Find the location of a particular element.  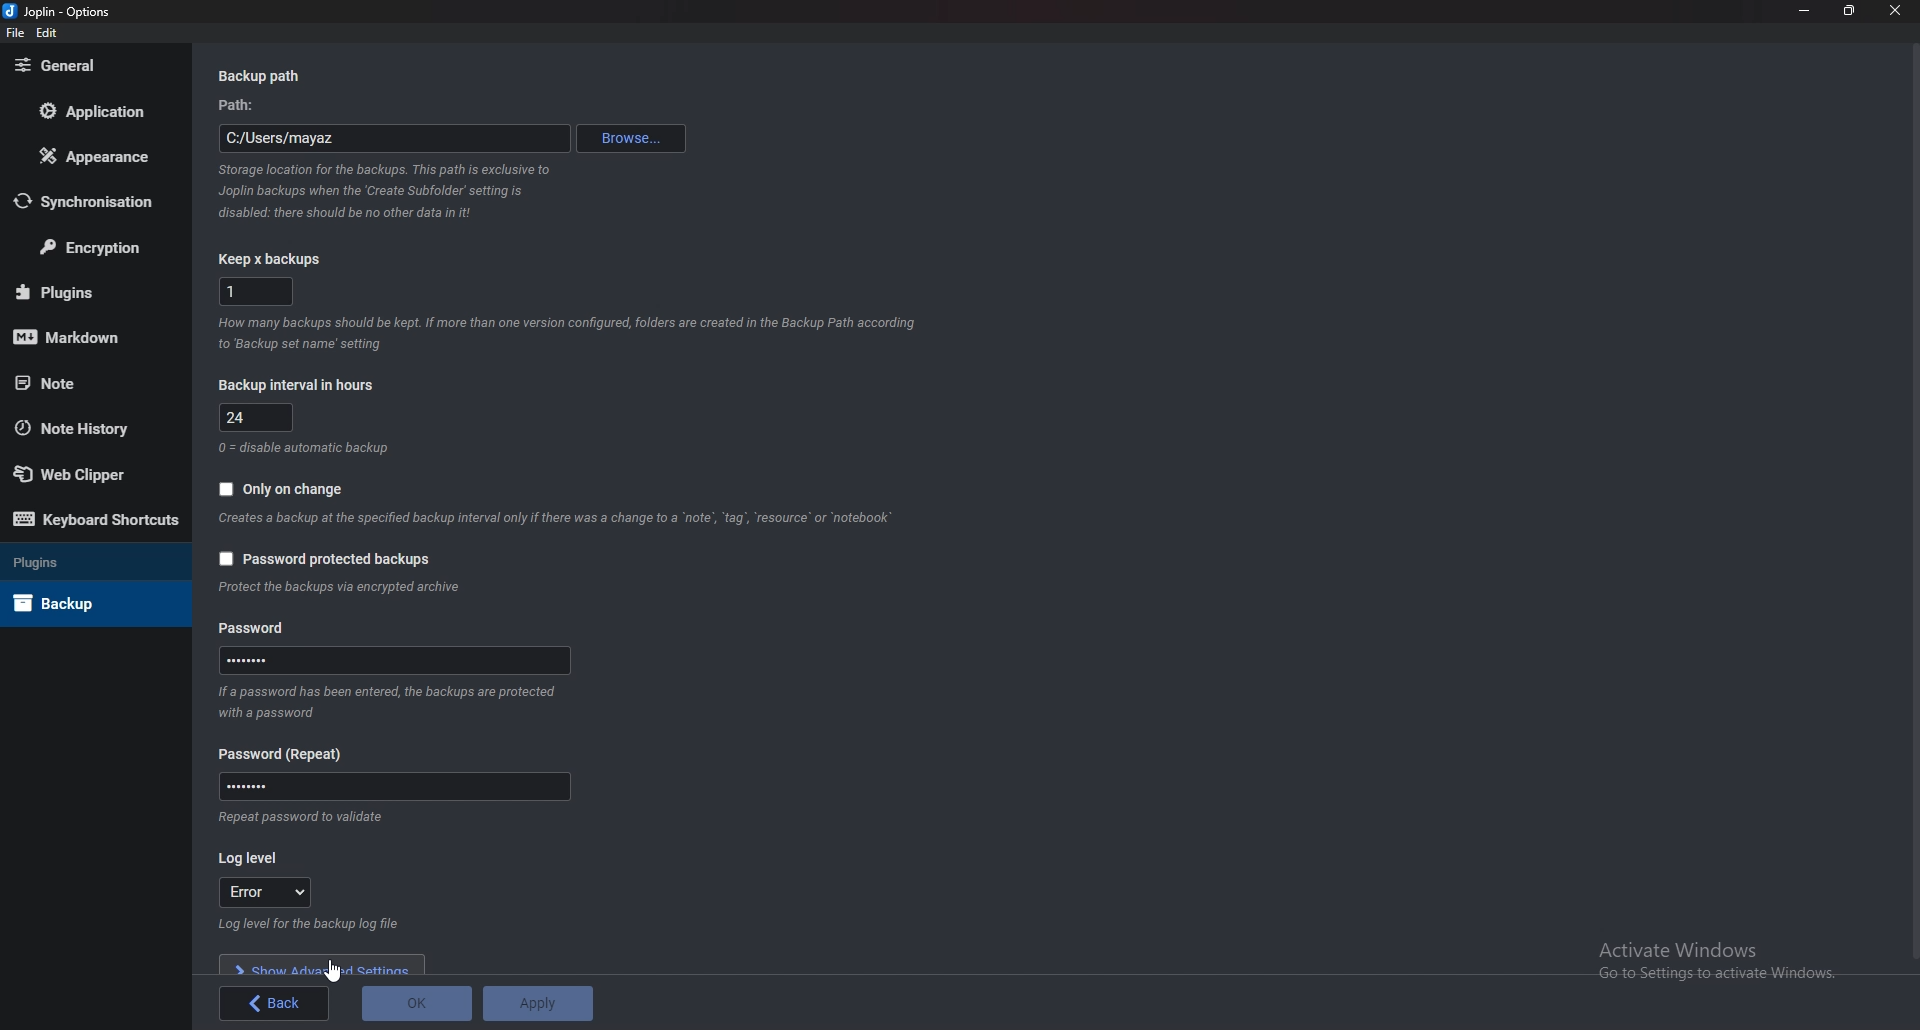

back is located at coordinates (277, 1002).